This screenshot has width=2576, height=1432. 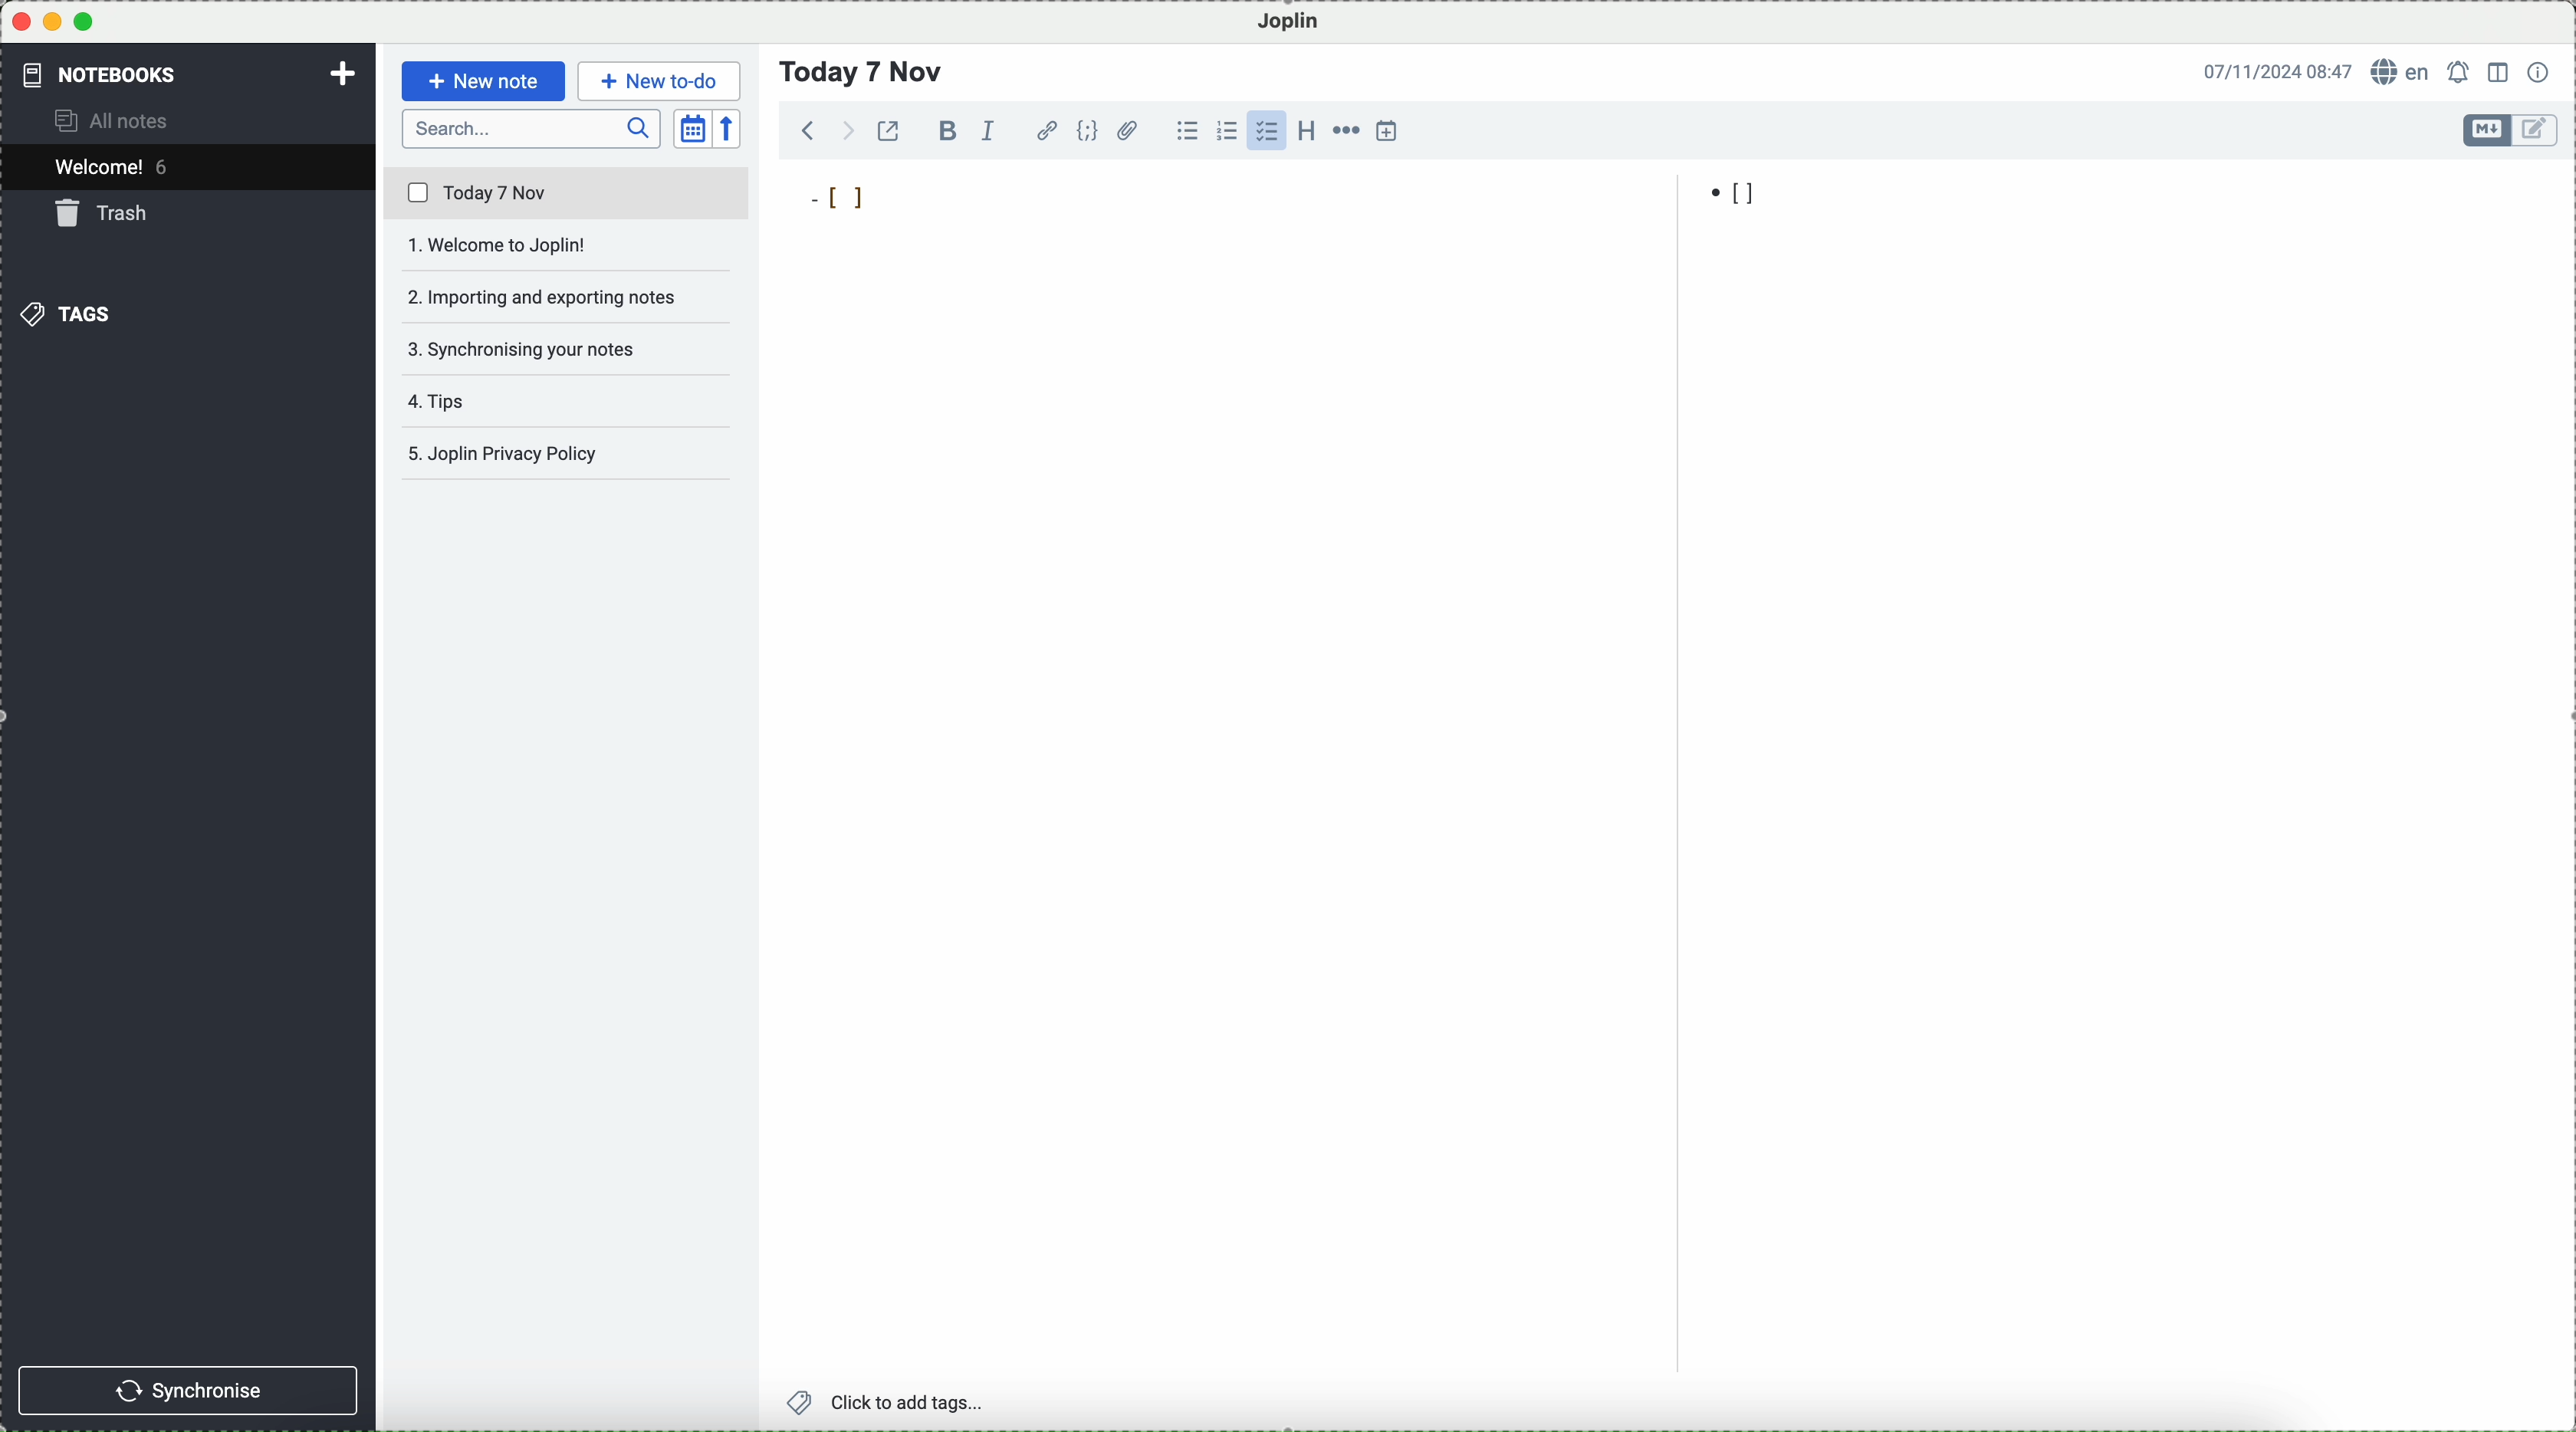 I want to click on all notes, so click(x=115, y=119).